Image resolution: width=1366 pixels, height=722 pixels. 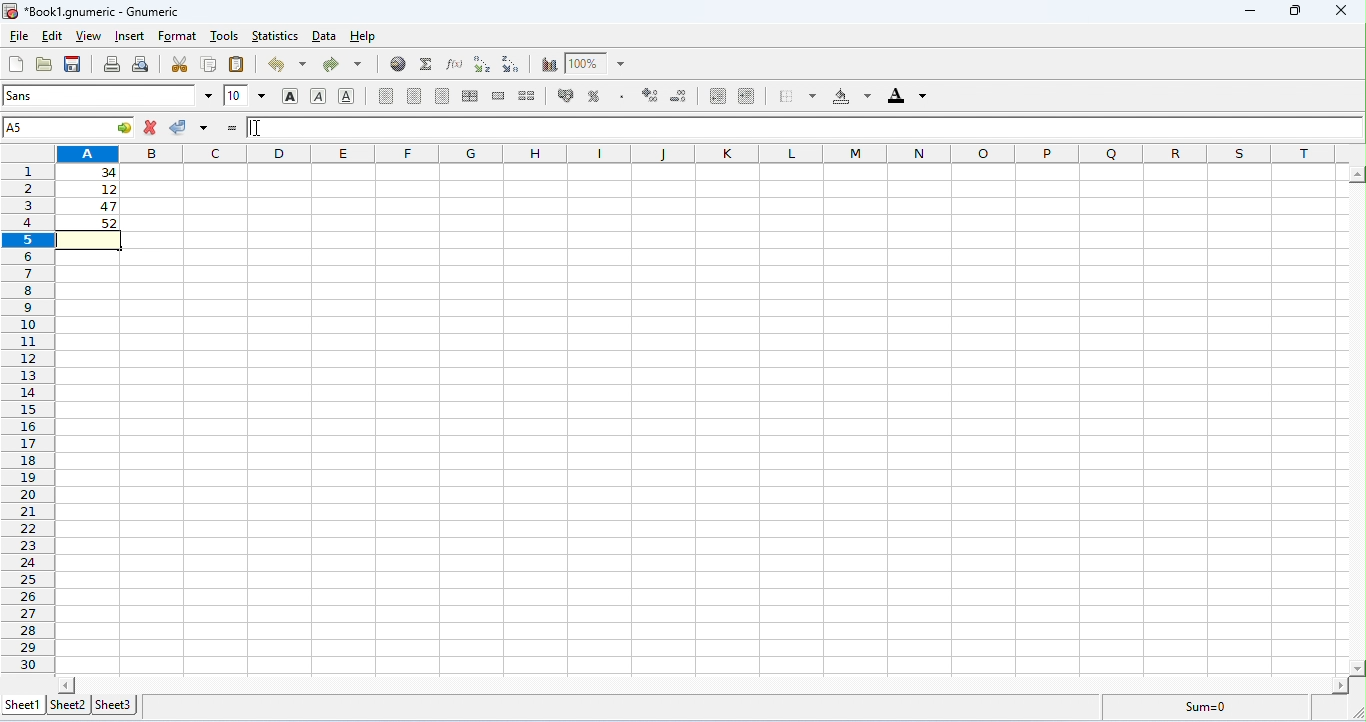 I want to click on split cells, so click(x=527, y=95).